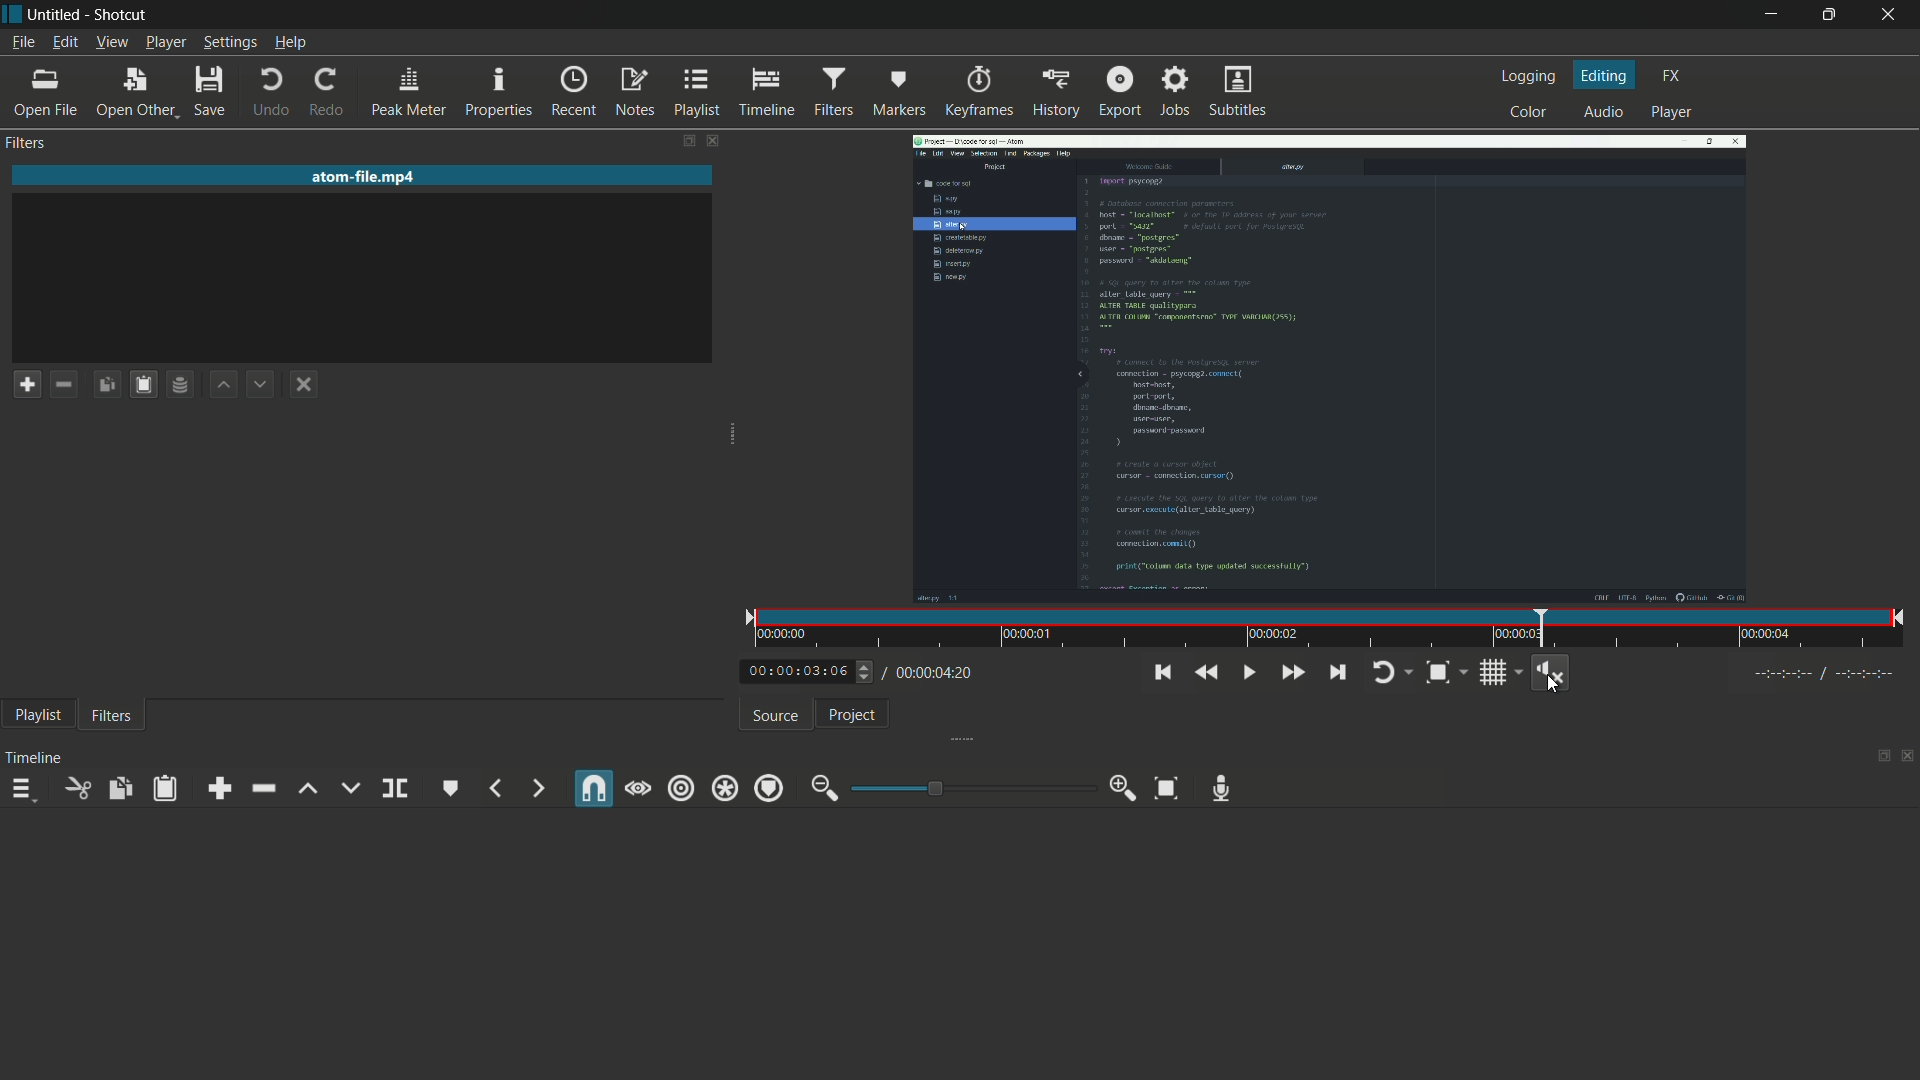 This screenshot has width=1920, height=1080. I want to click on add a filter, so click(27, 383).